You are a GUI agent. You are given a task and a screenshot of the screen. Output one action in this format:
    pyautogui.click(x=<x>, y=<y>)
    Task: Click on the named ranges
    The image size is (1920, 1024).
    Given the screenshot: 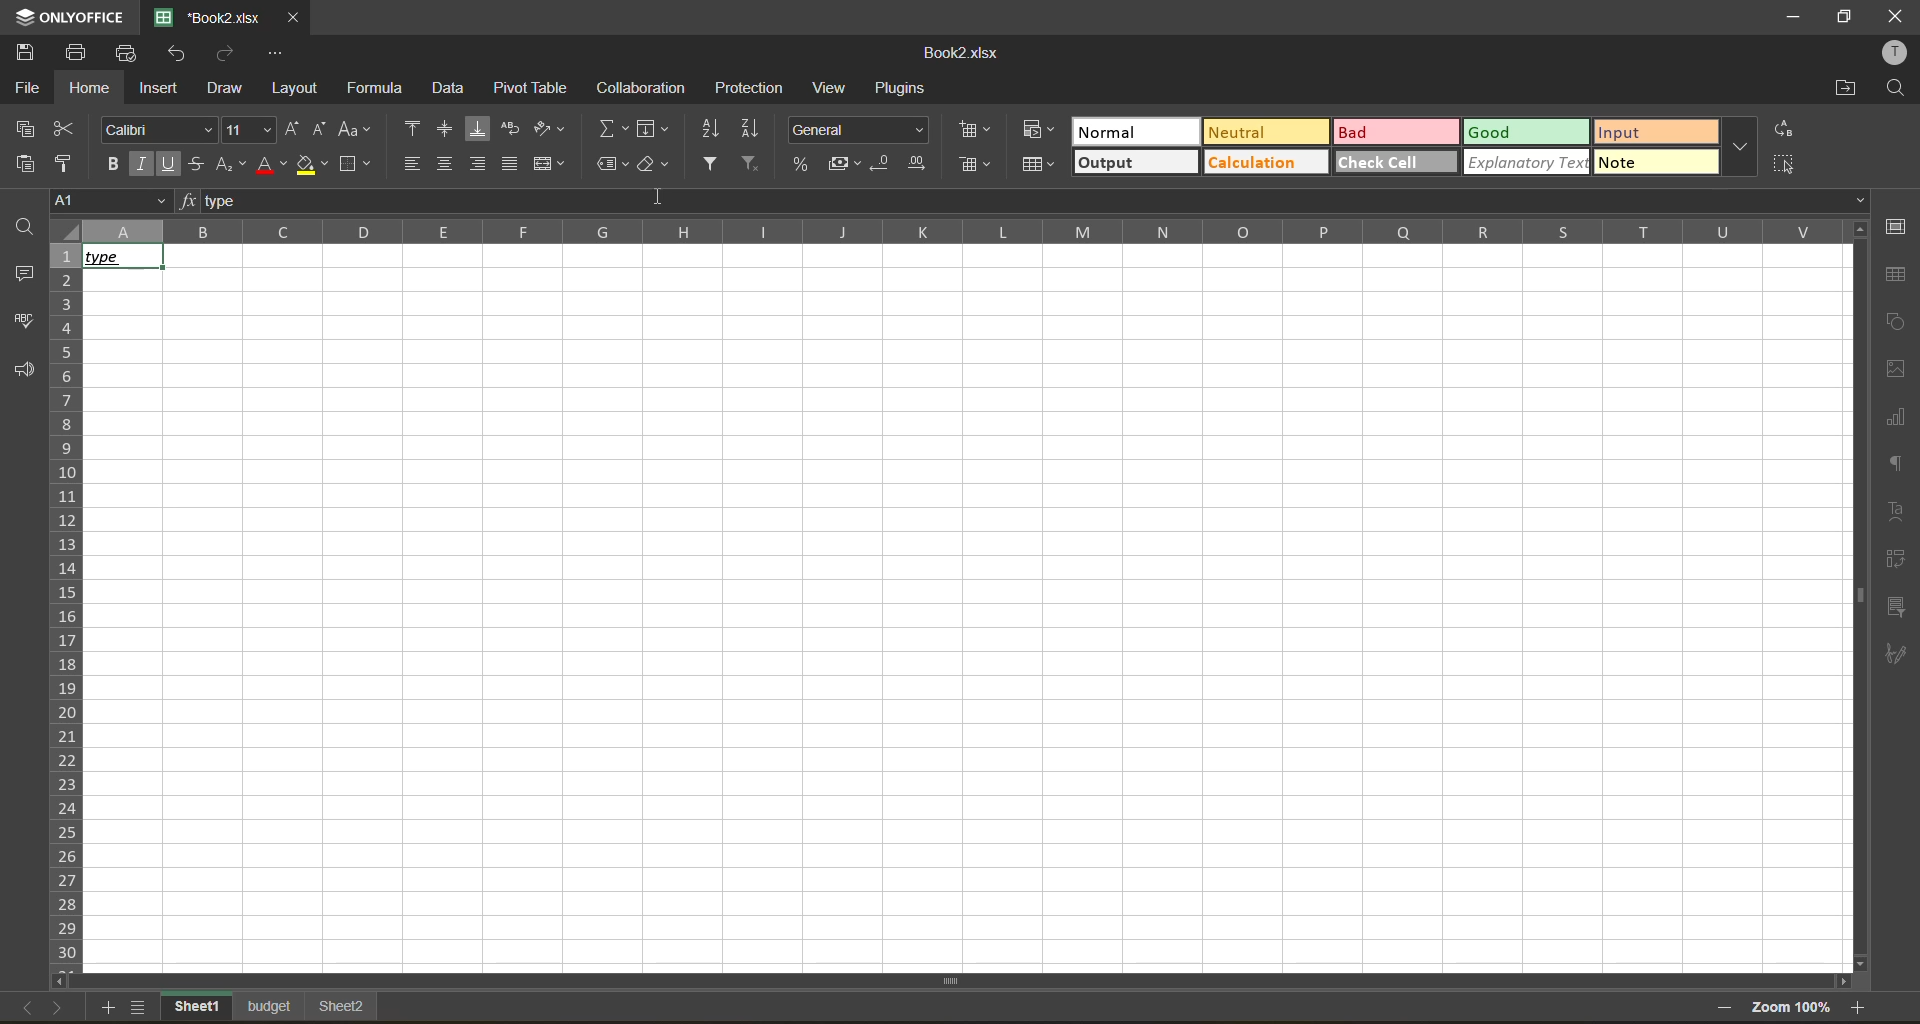 What is the action you would take?
    pyautogui.click(x=614, y=165)
    